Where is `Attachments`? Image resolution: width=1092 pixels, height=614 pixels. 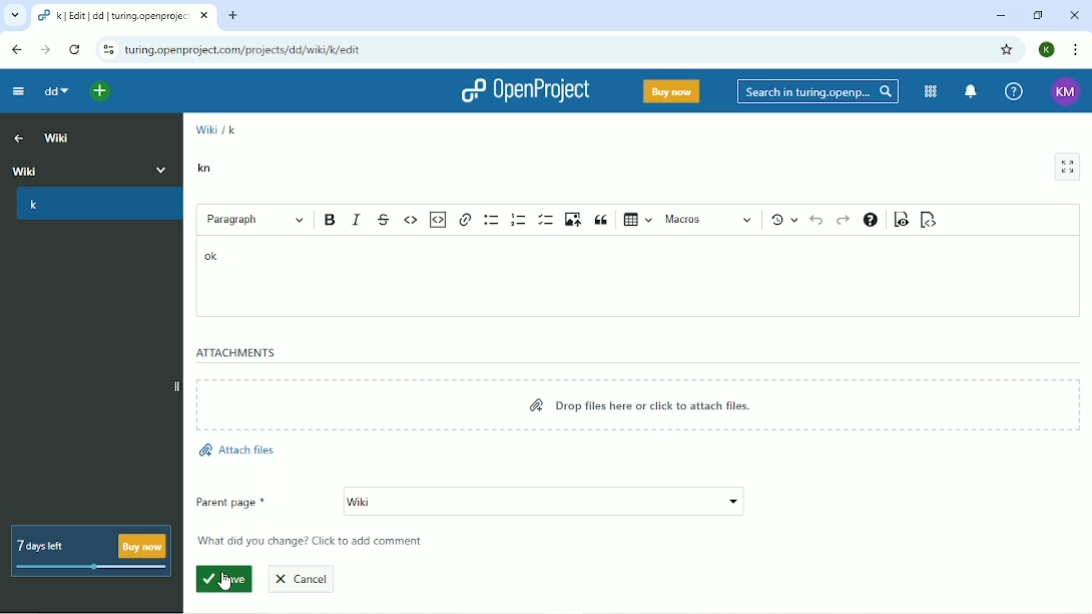
Attachments is located at coordinates (237, 352).